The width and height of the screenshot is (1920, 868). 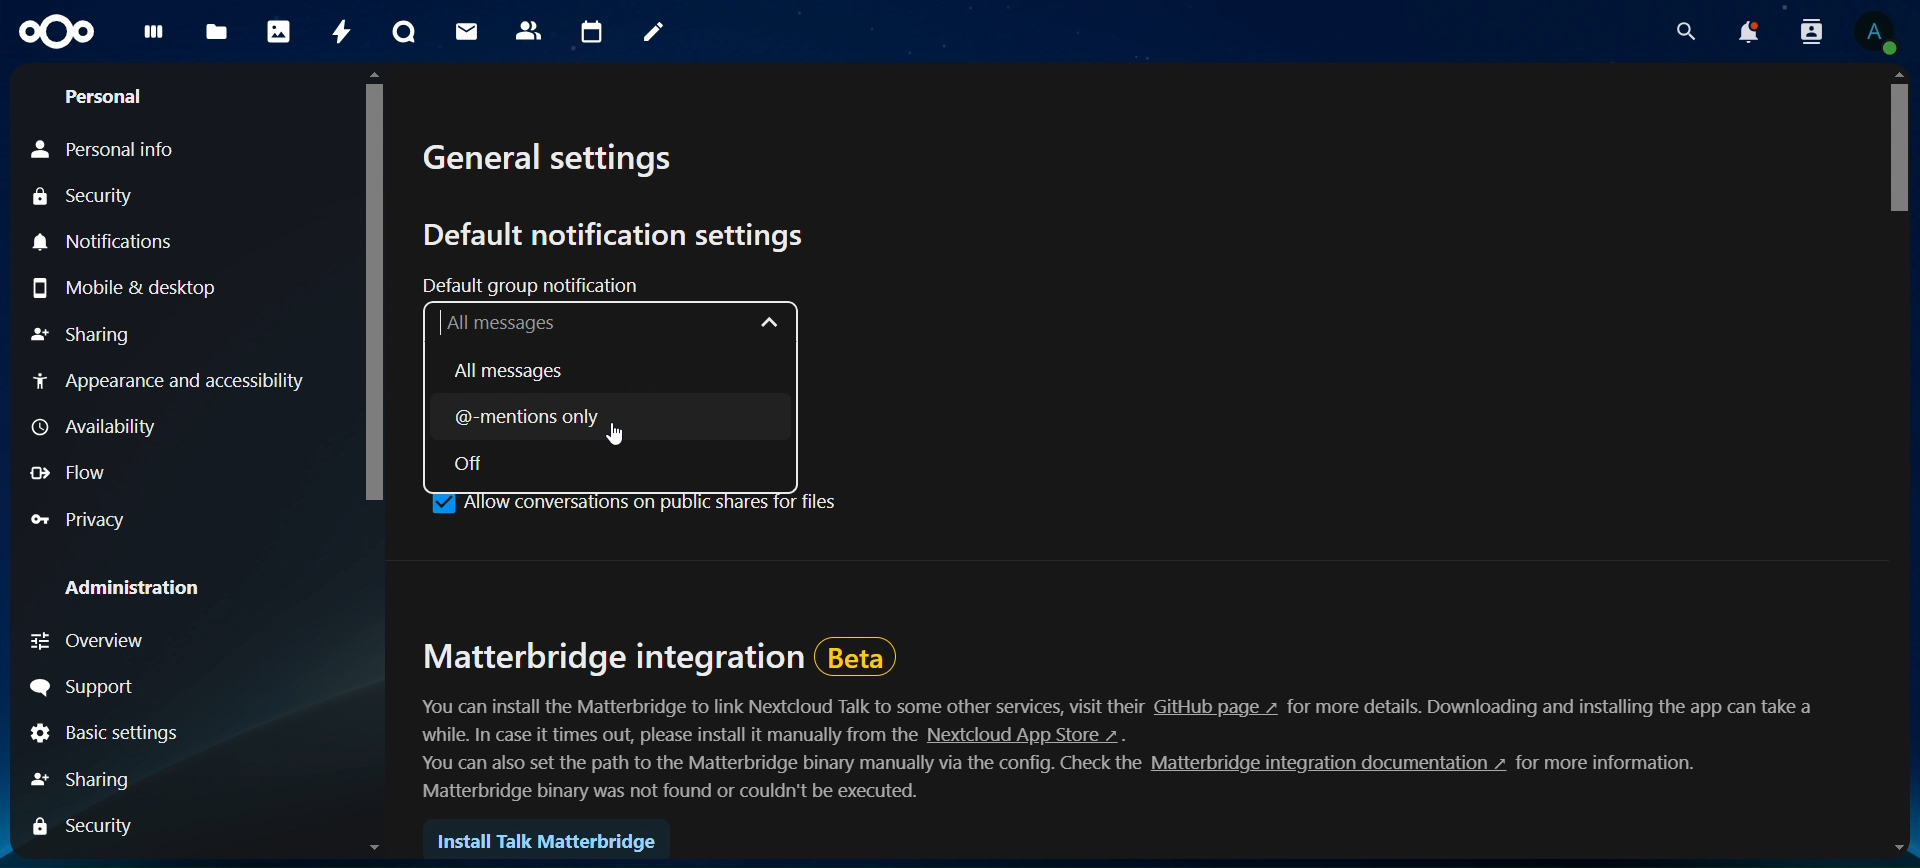 What do you see at coordinates (1879, 30) in the screenshot?
I see `view profile` at bounding box center [1879, 30].